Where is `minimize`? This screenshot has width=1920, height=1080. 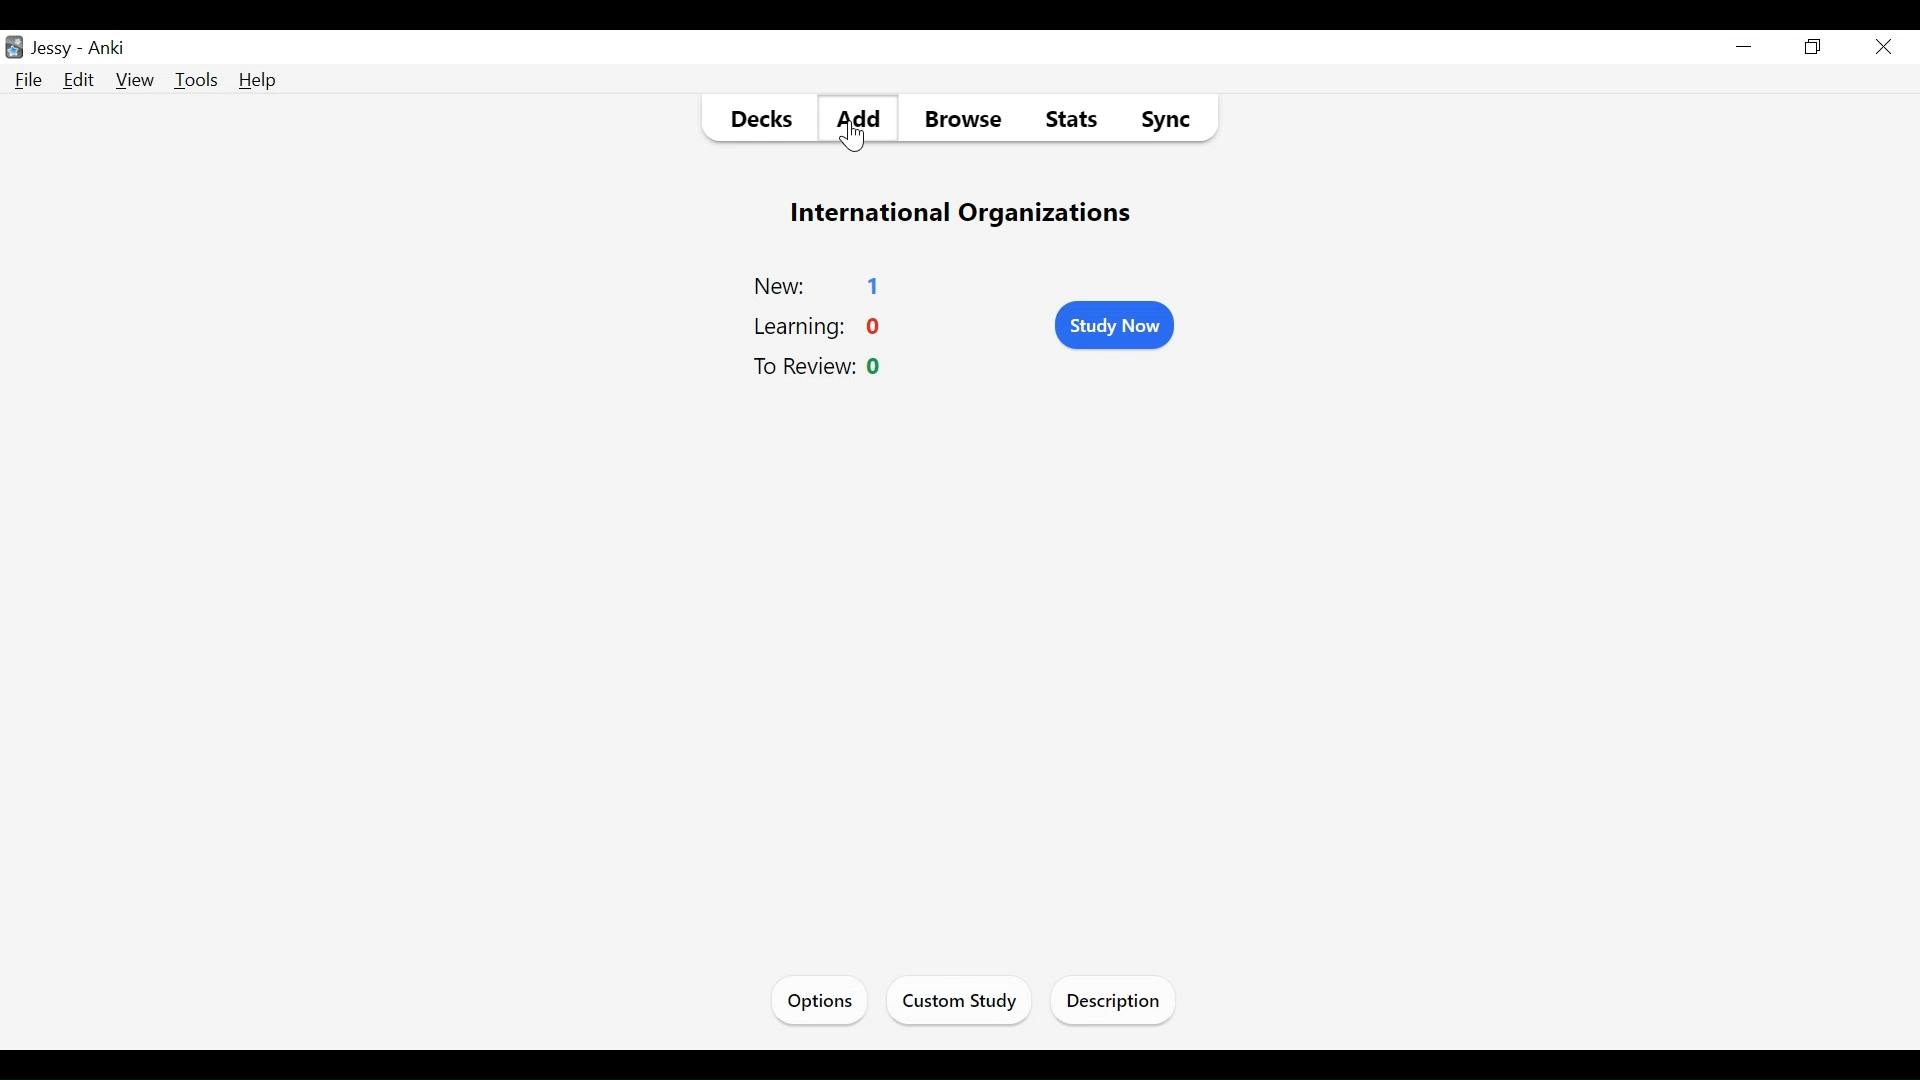
minimize is located at coordinates (1744, 47).